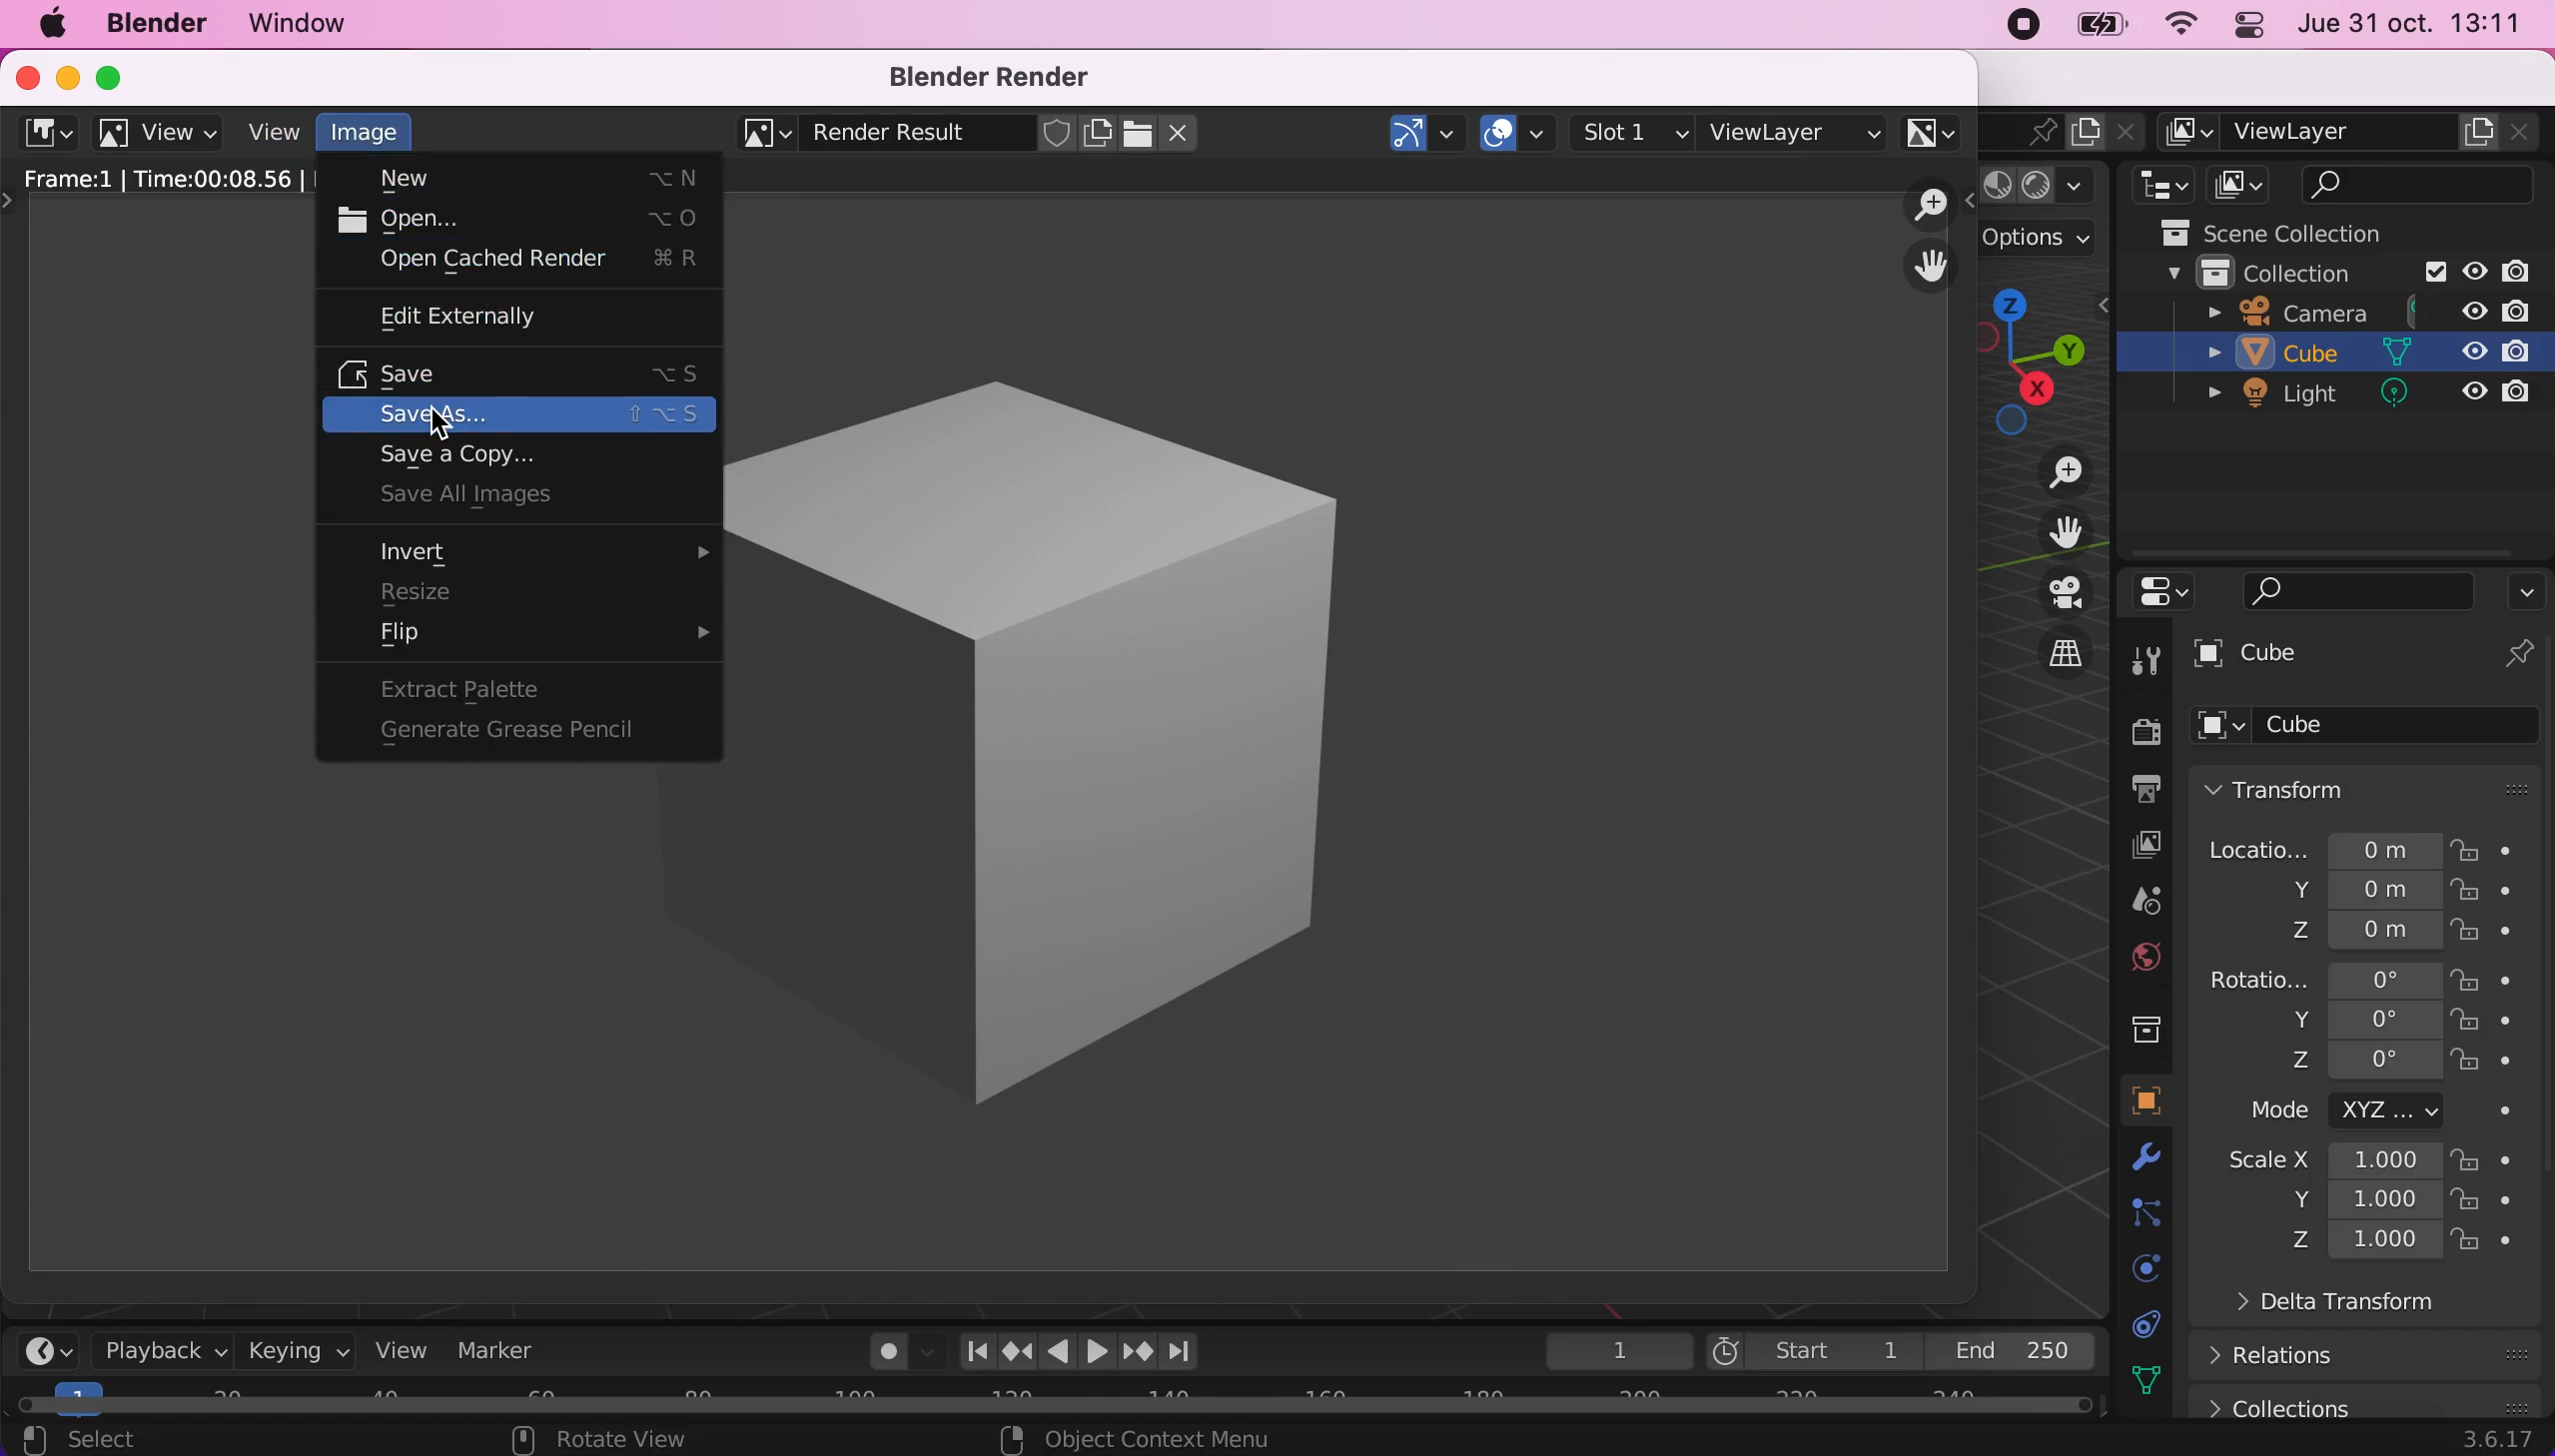  What do you see at coordinates (2156, 1380) in the screenshot?
I see `texture` at bounding box center [2156, 1380].